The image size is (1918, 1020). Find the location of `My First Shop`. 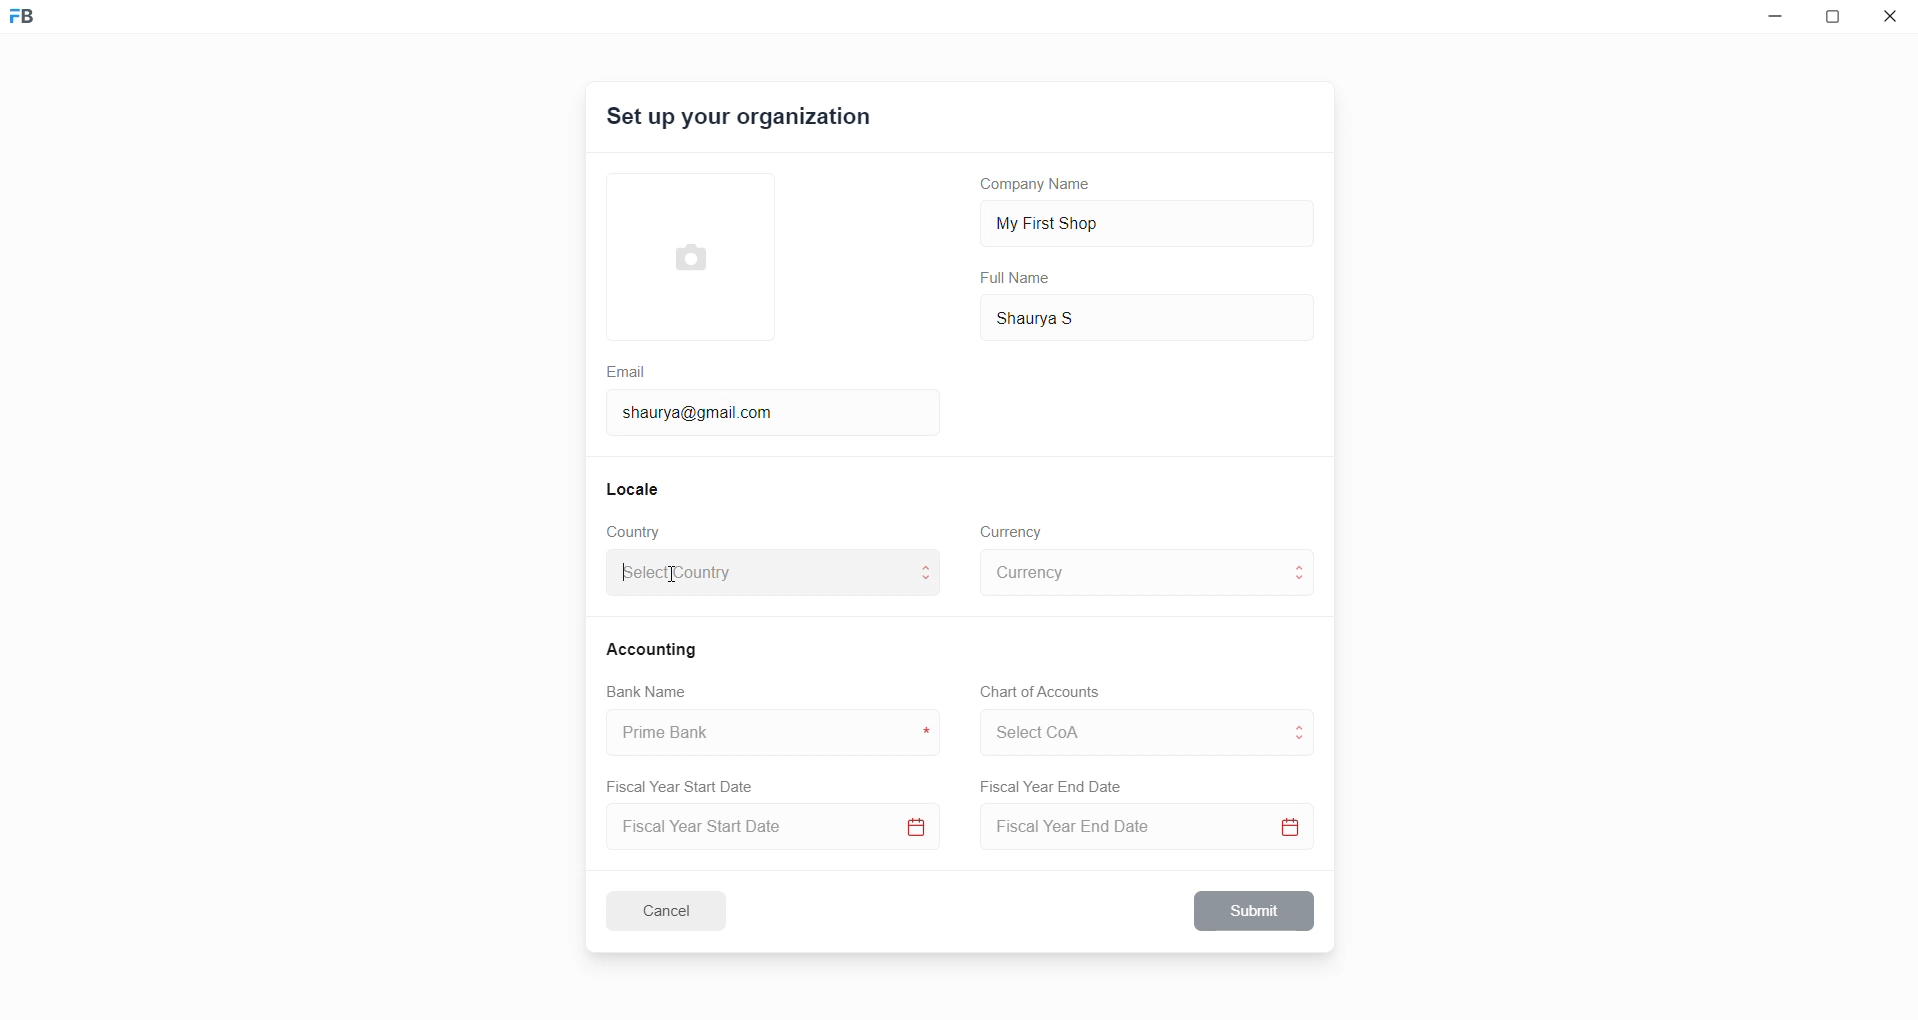

My First Shop is located at coordinates (1079, 221).